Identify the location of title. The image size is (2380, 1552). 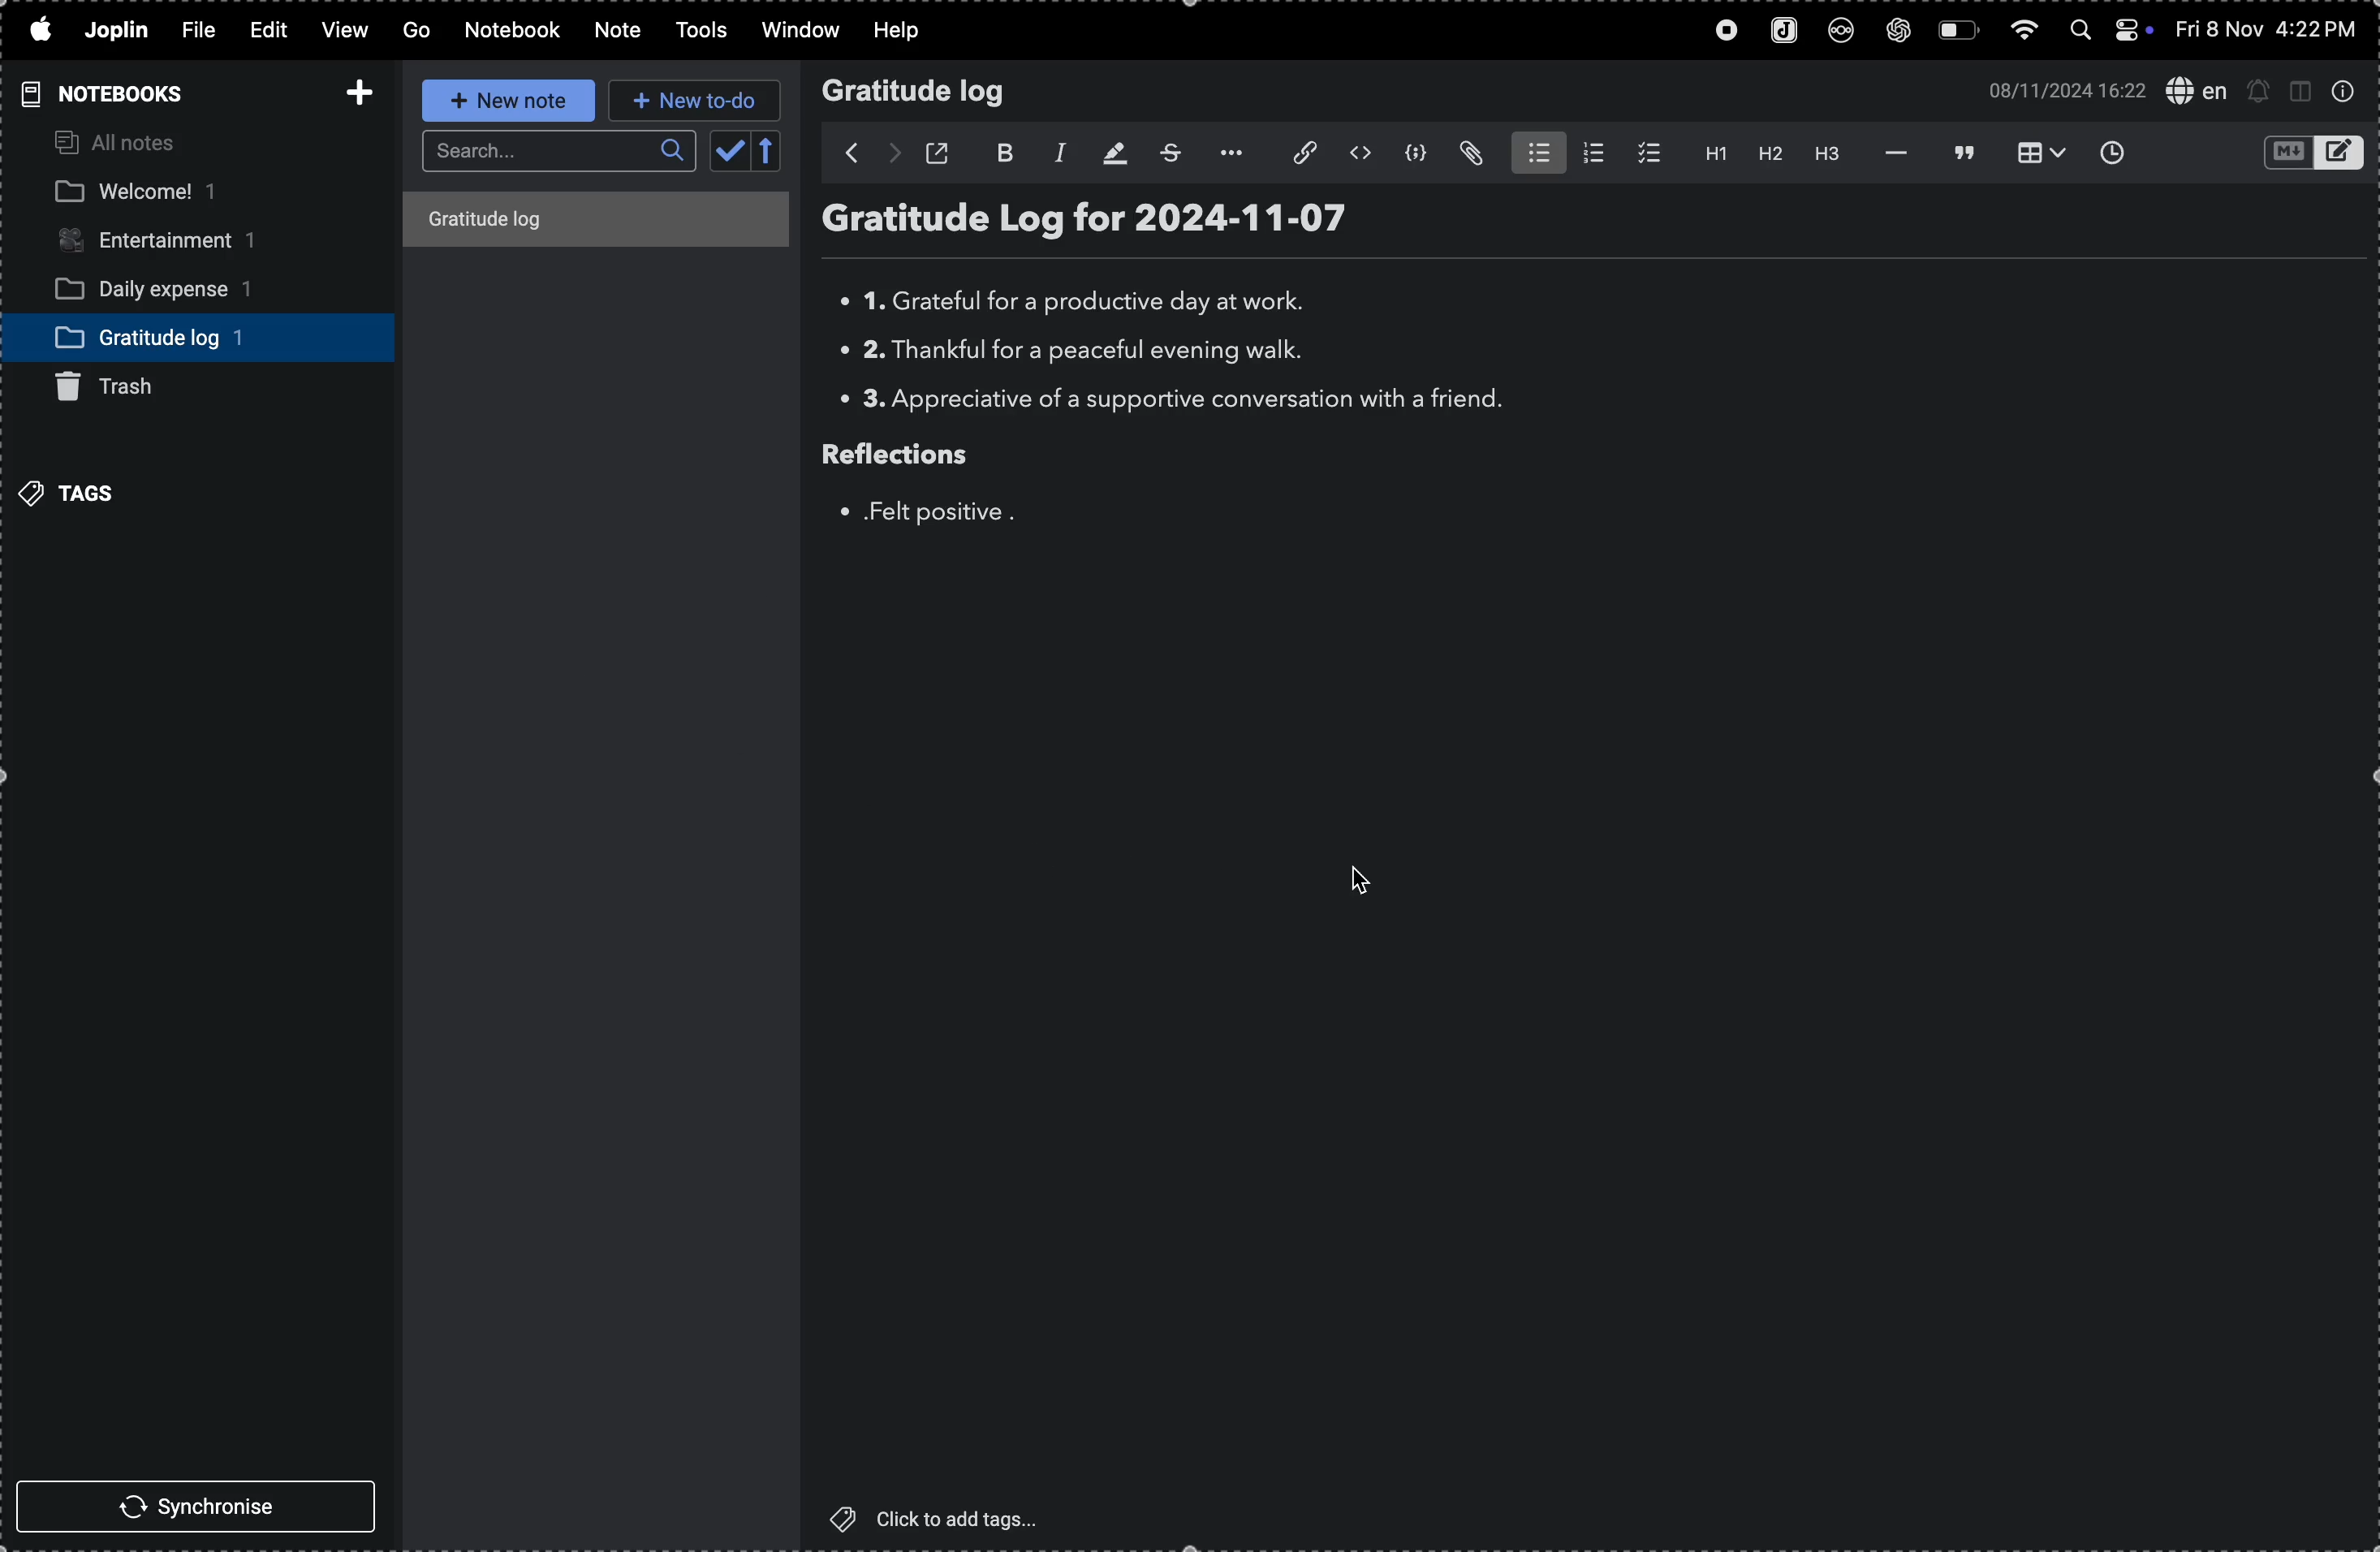
(961, 225).